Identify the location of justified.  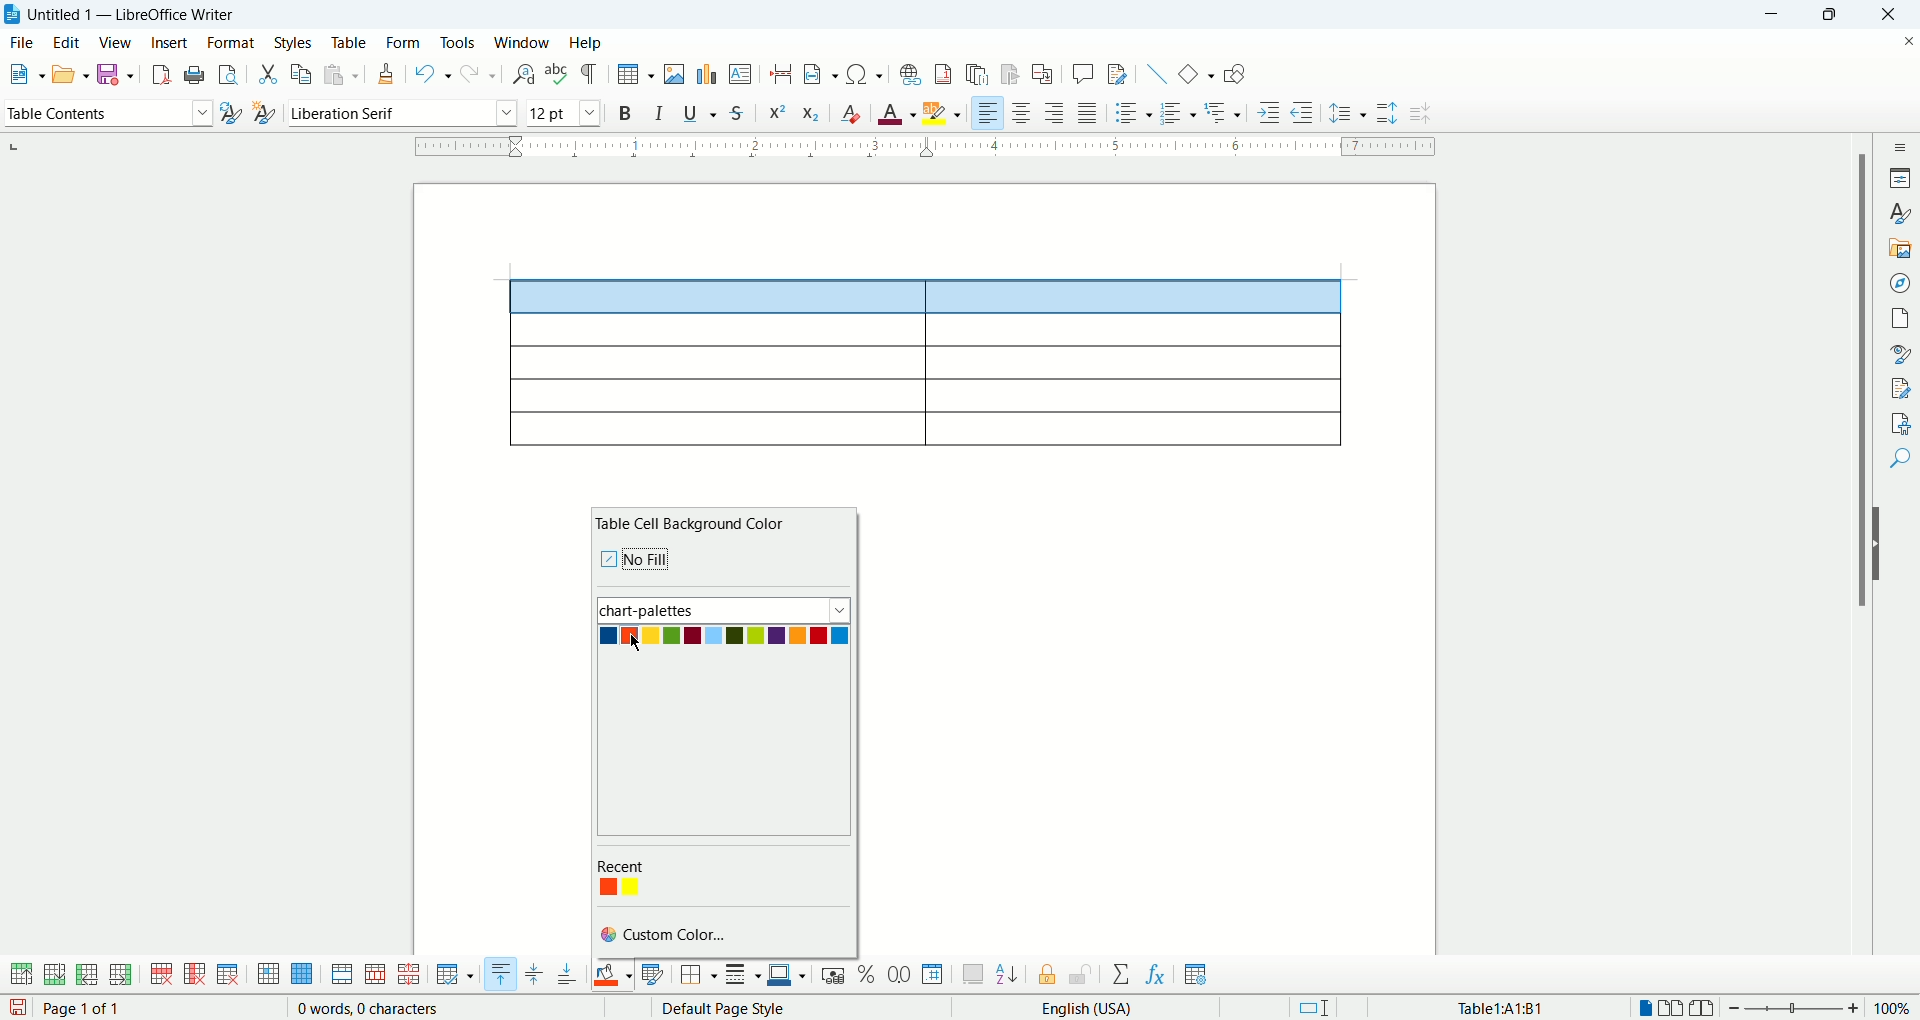
(1088, 112).